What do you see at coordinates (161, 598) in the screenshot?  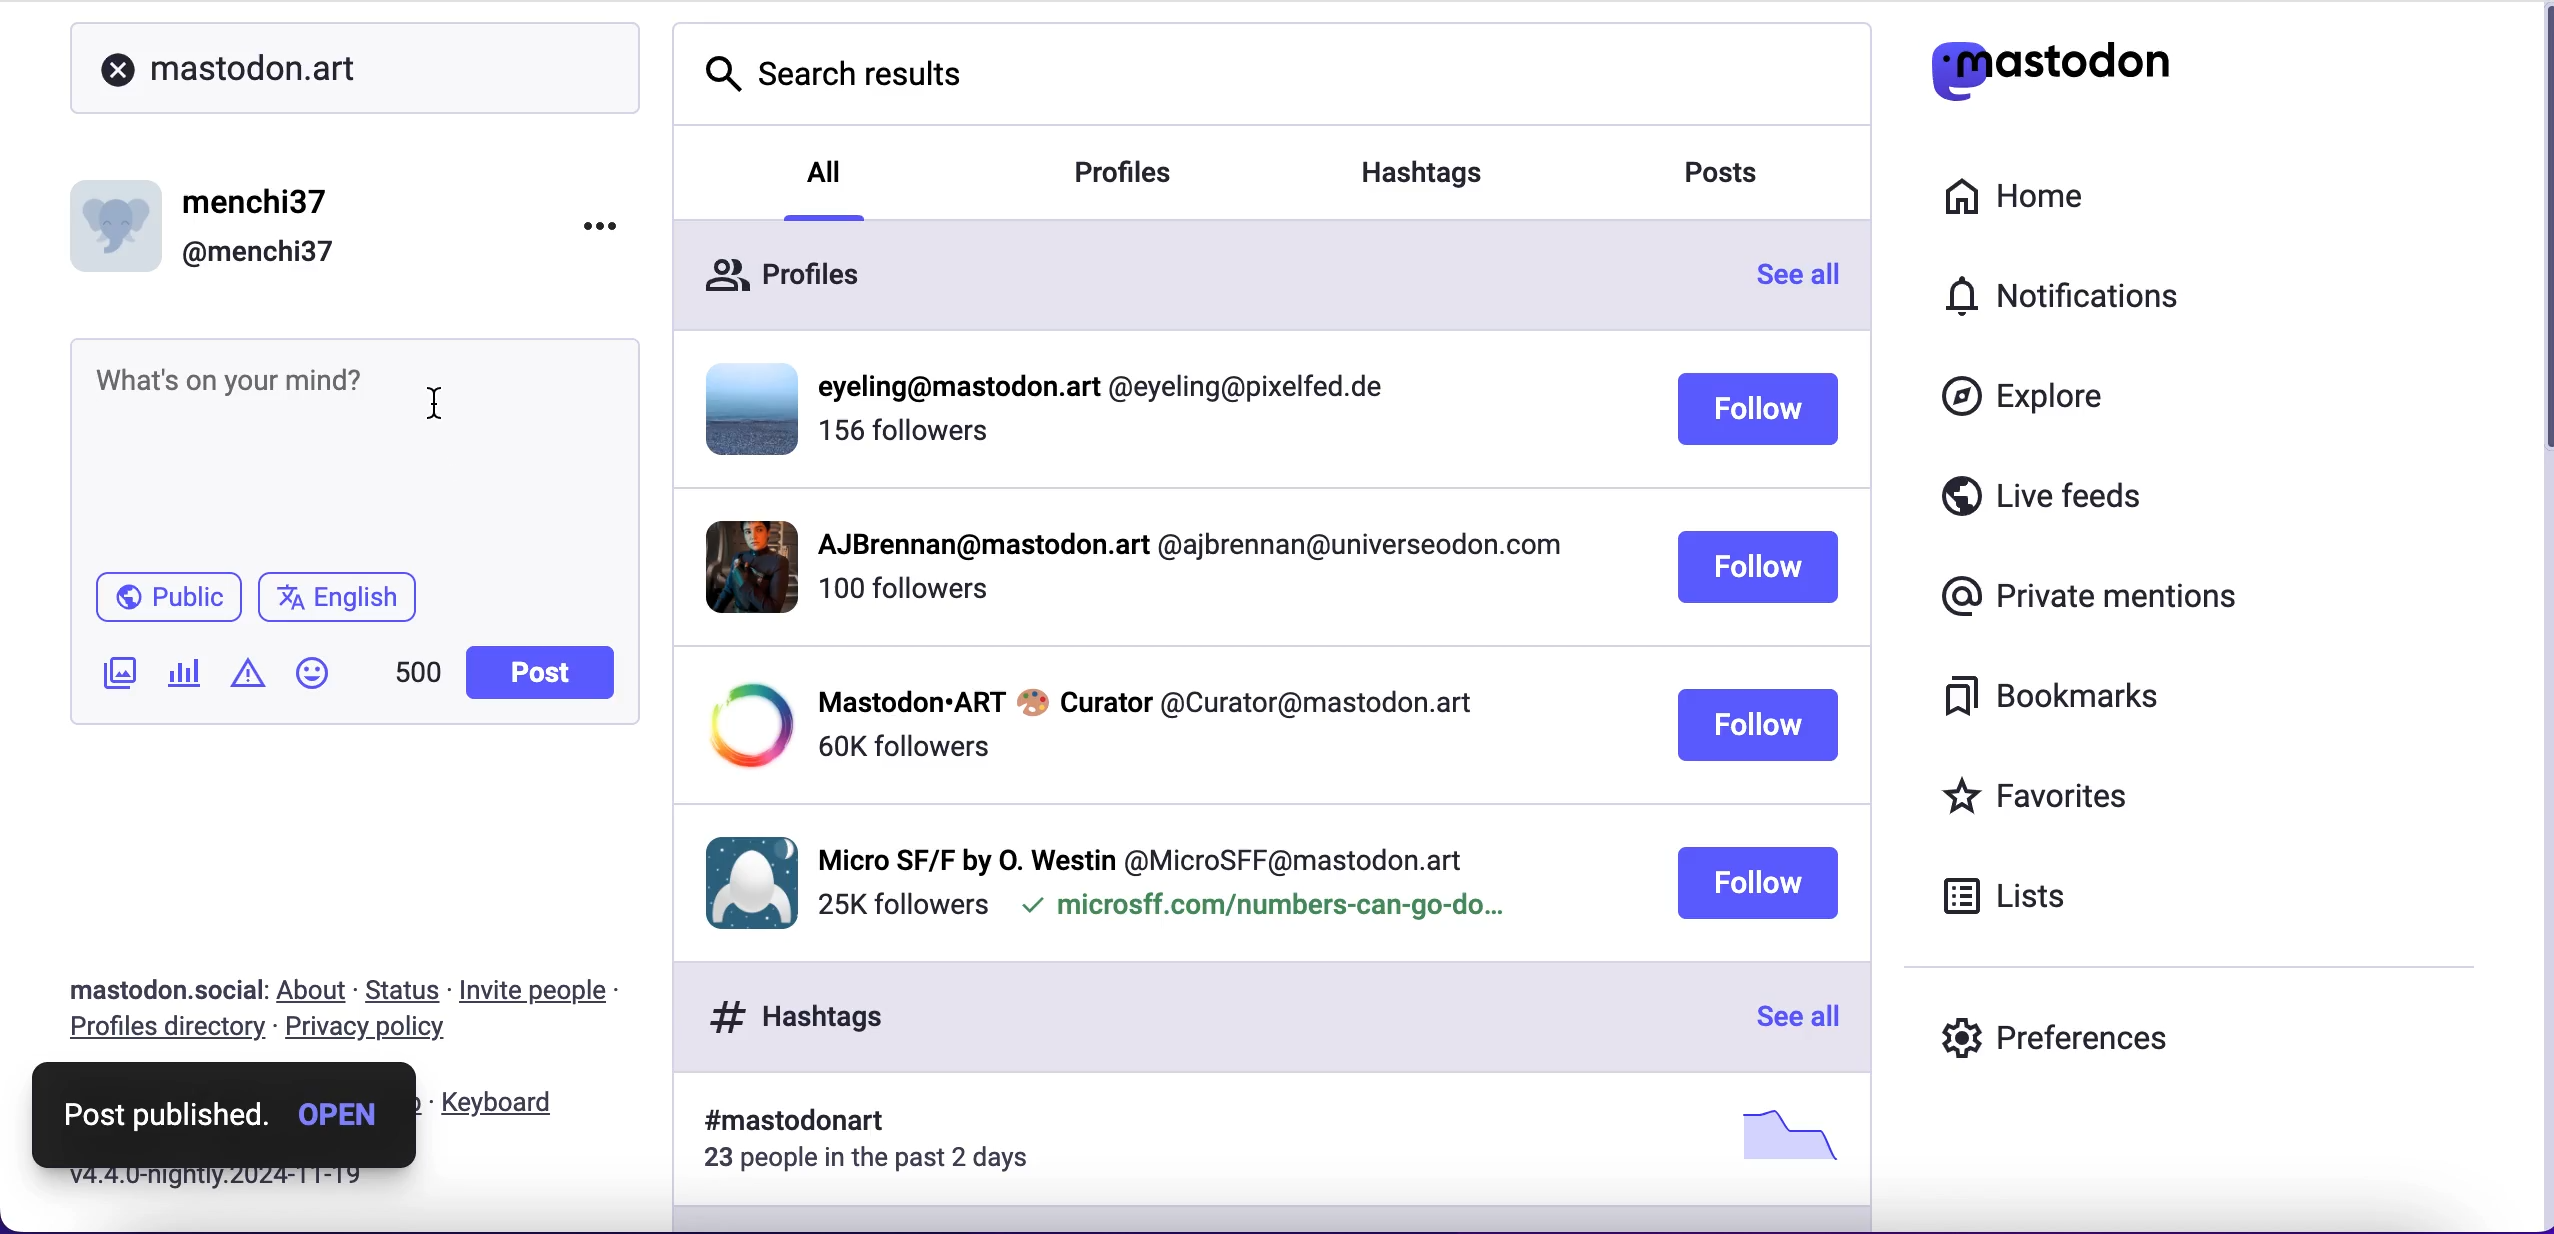 I see `public` at bounding box center [161, 598].